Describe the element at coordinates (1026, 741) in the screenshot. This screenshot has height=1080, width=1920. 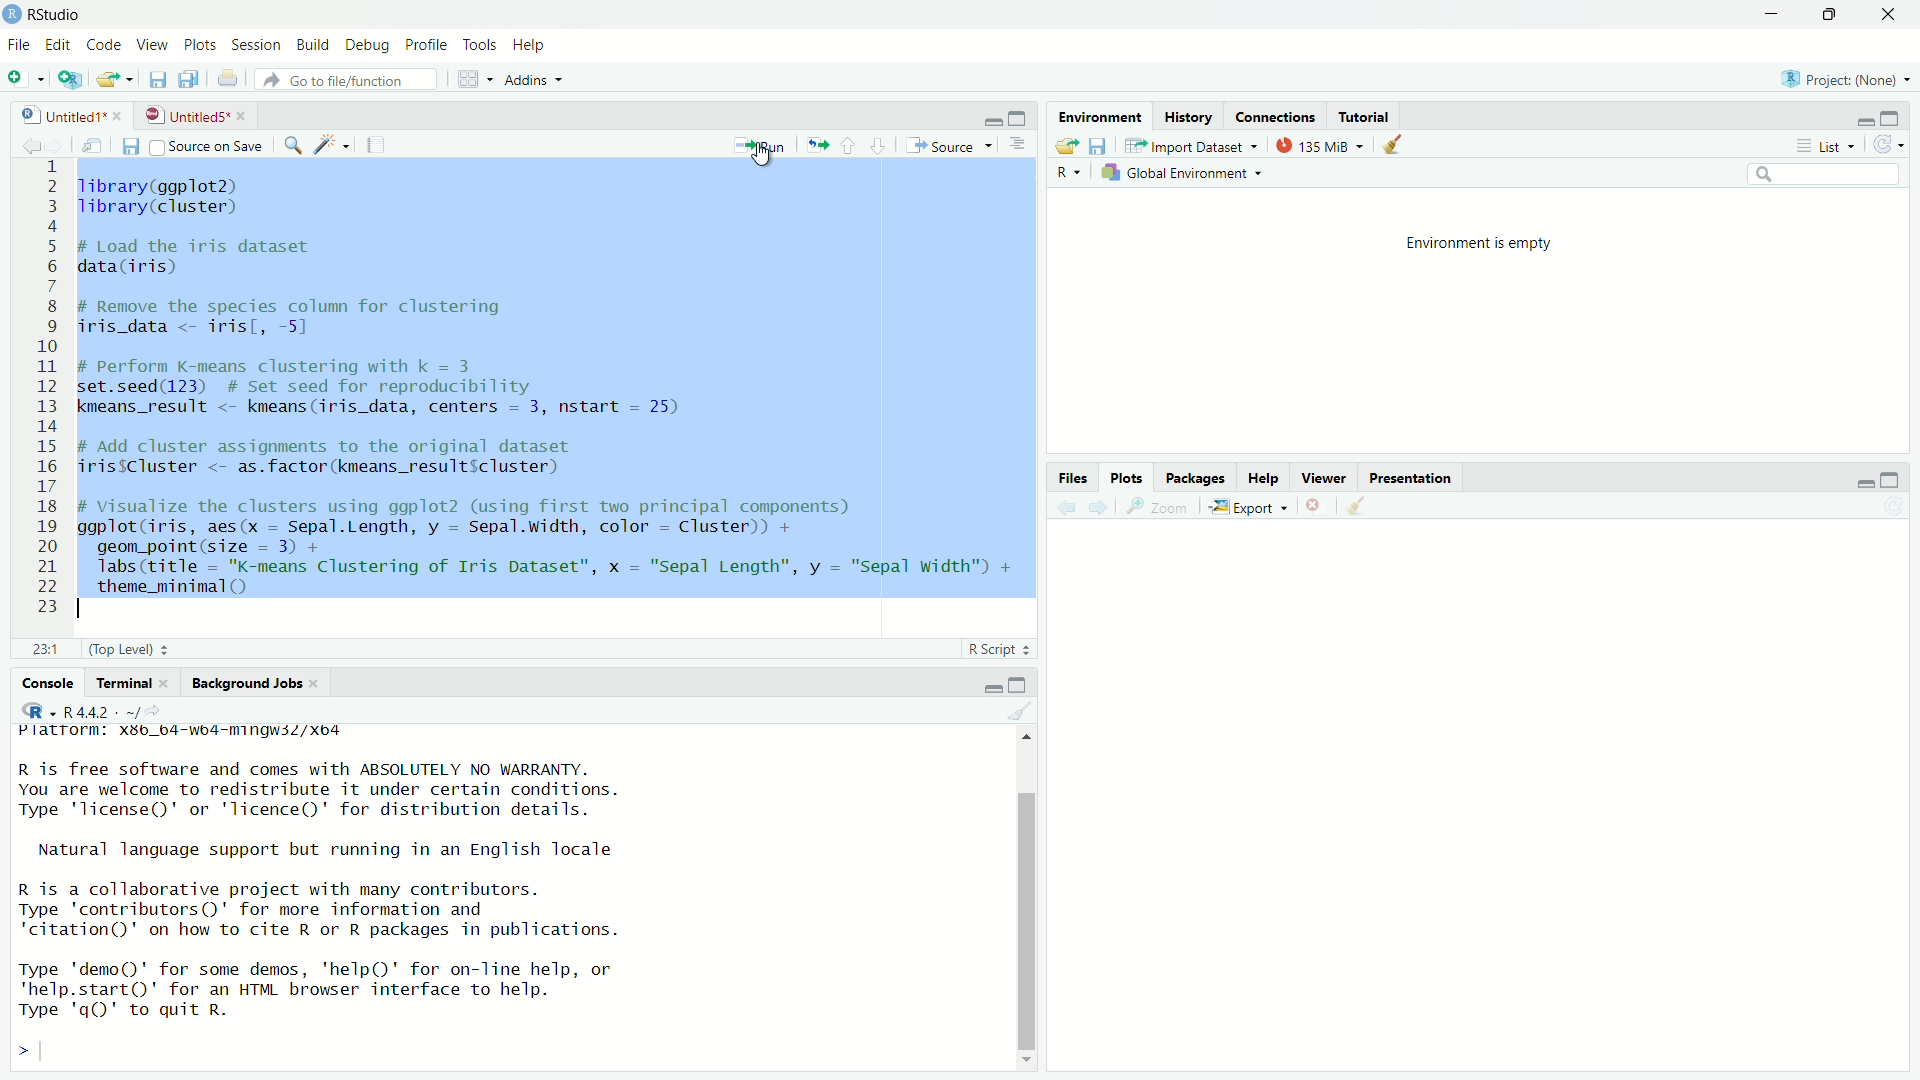
I see `move  top` at that location.